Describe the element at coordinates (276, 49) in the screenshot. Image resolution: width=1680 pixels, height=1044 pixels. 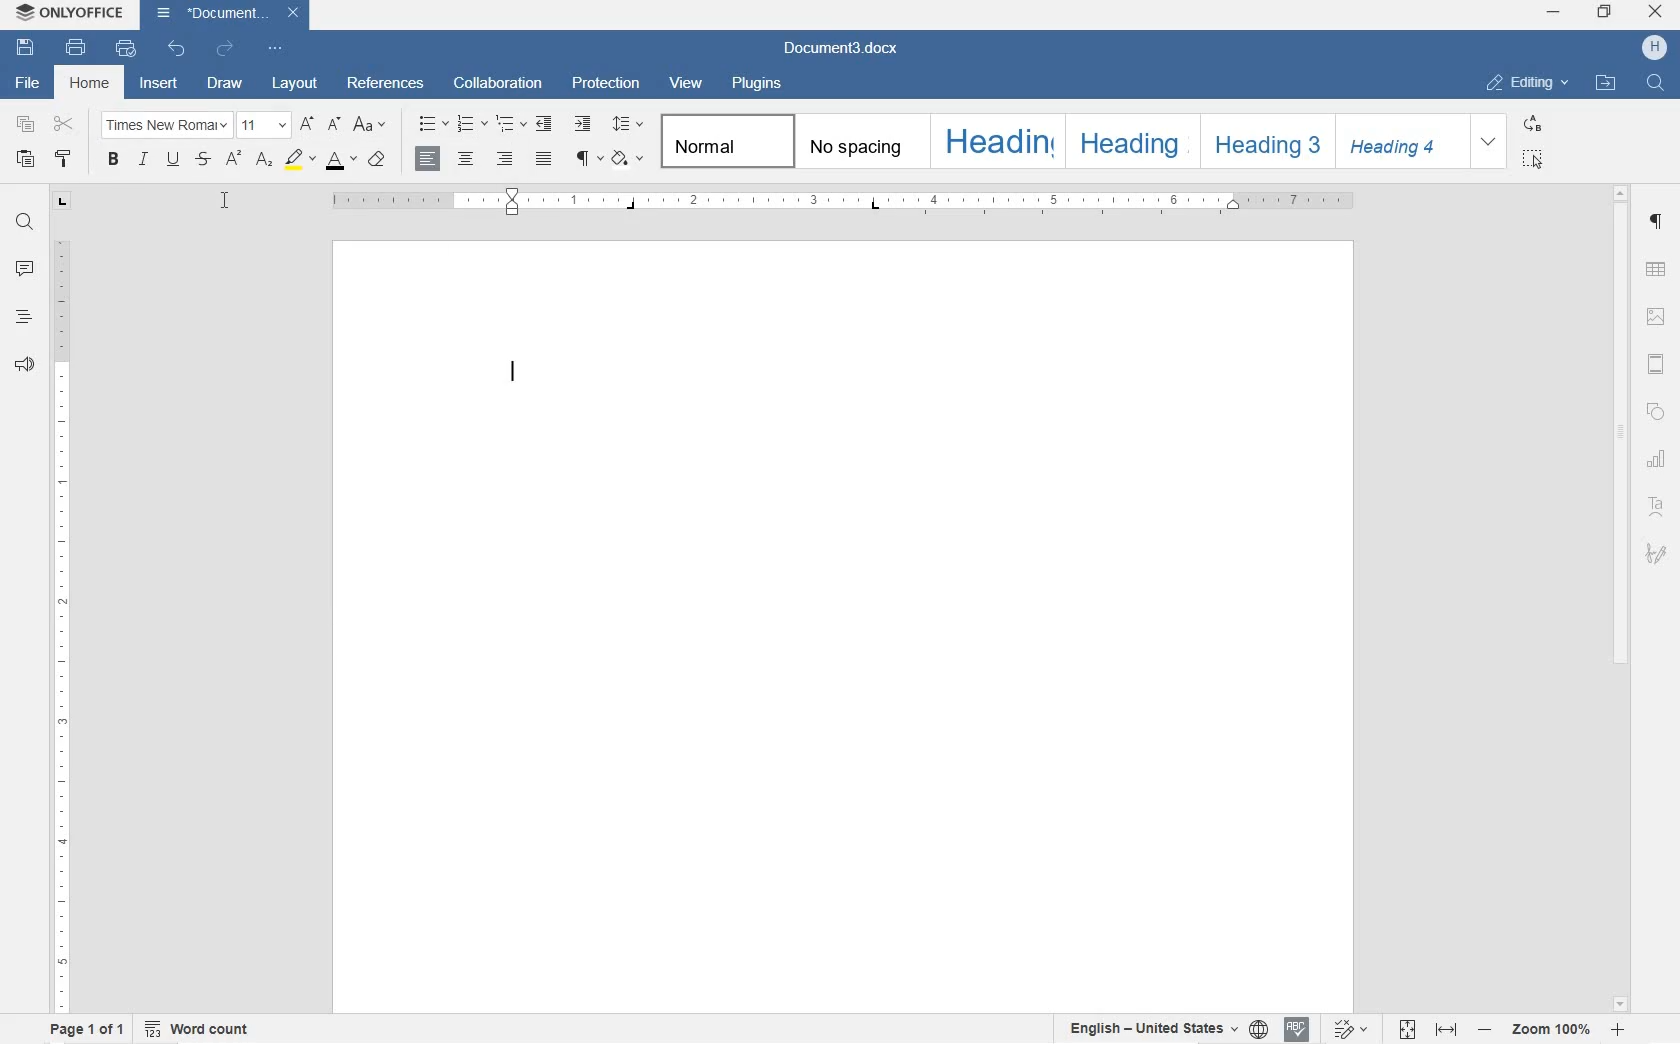
I see `CUSTOMIZE QUICK ACCESS TOOLBAR` at that location.